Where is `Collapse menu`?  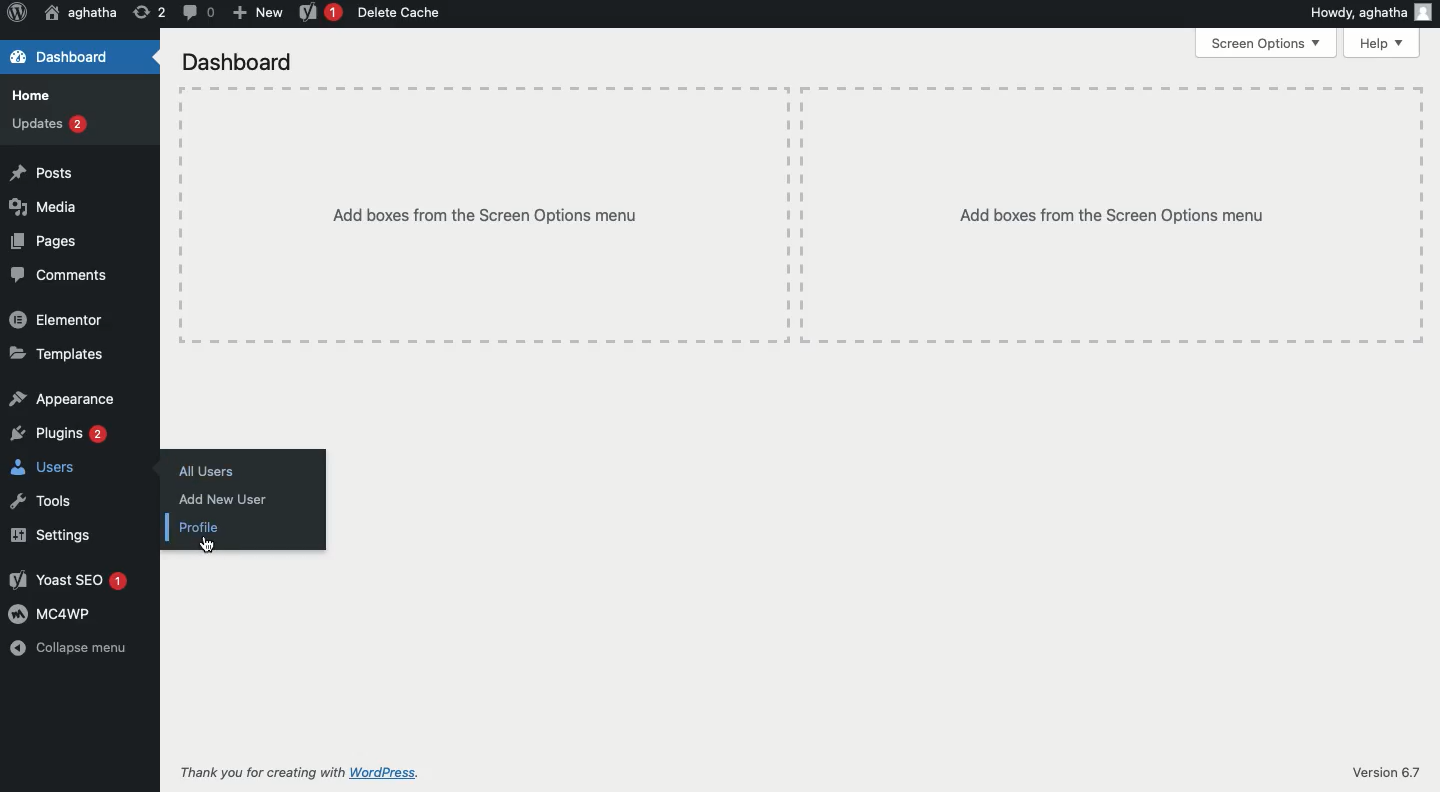
Collapse menu is located at coordinates (78, 649).